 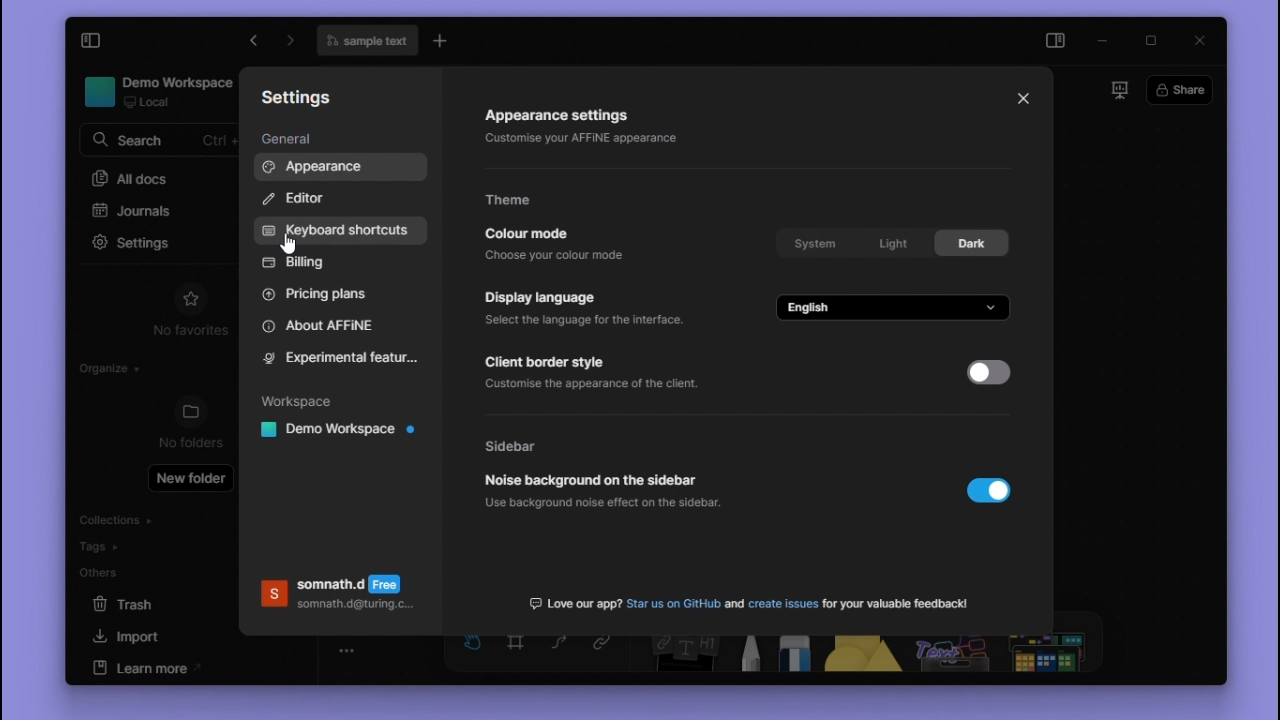 What do you see at coordinates (583, 312) in the screenshot?
I see `Display language` at bounding box center [583, 312].